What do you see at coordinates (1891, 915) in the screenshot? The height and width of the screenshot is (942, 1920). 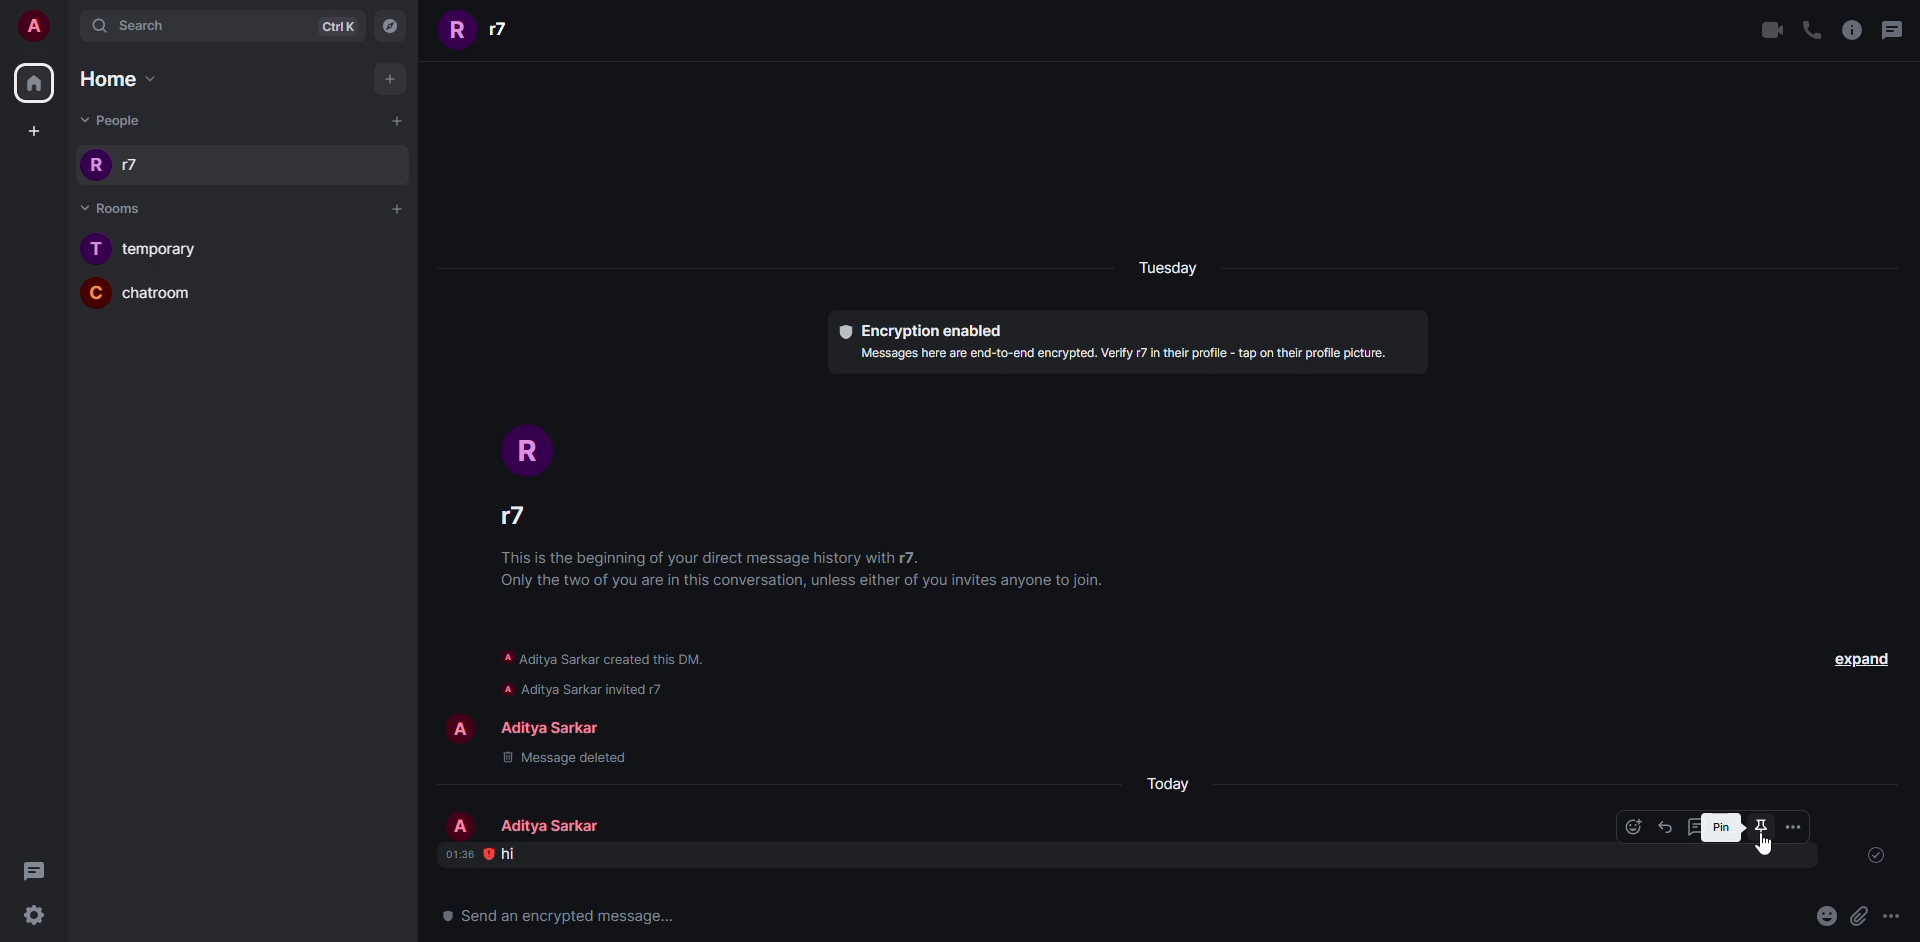 I see `` at bounding box center [1891, 915].